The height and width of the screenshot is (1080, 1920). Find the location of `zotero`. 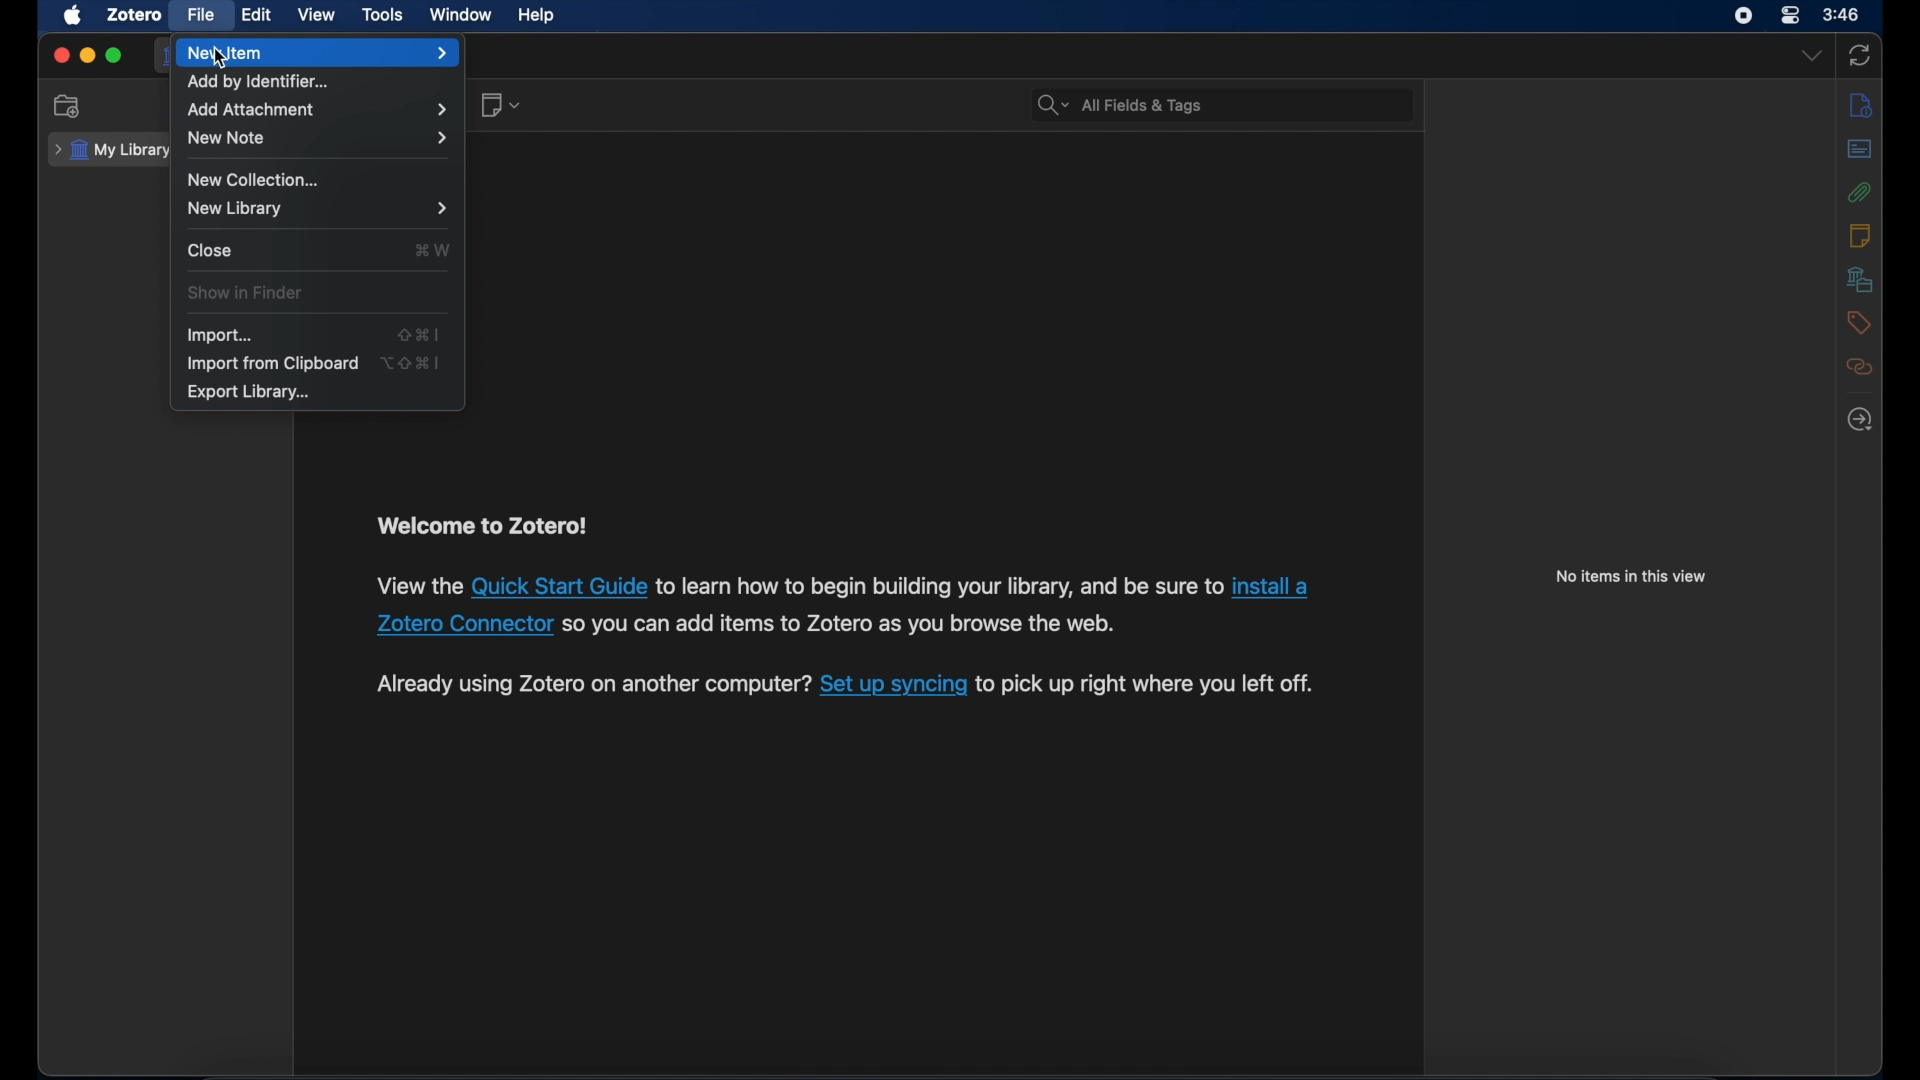

zotero is located at coordinates (137, 13).